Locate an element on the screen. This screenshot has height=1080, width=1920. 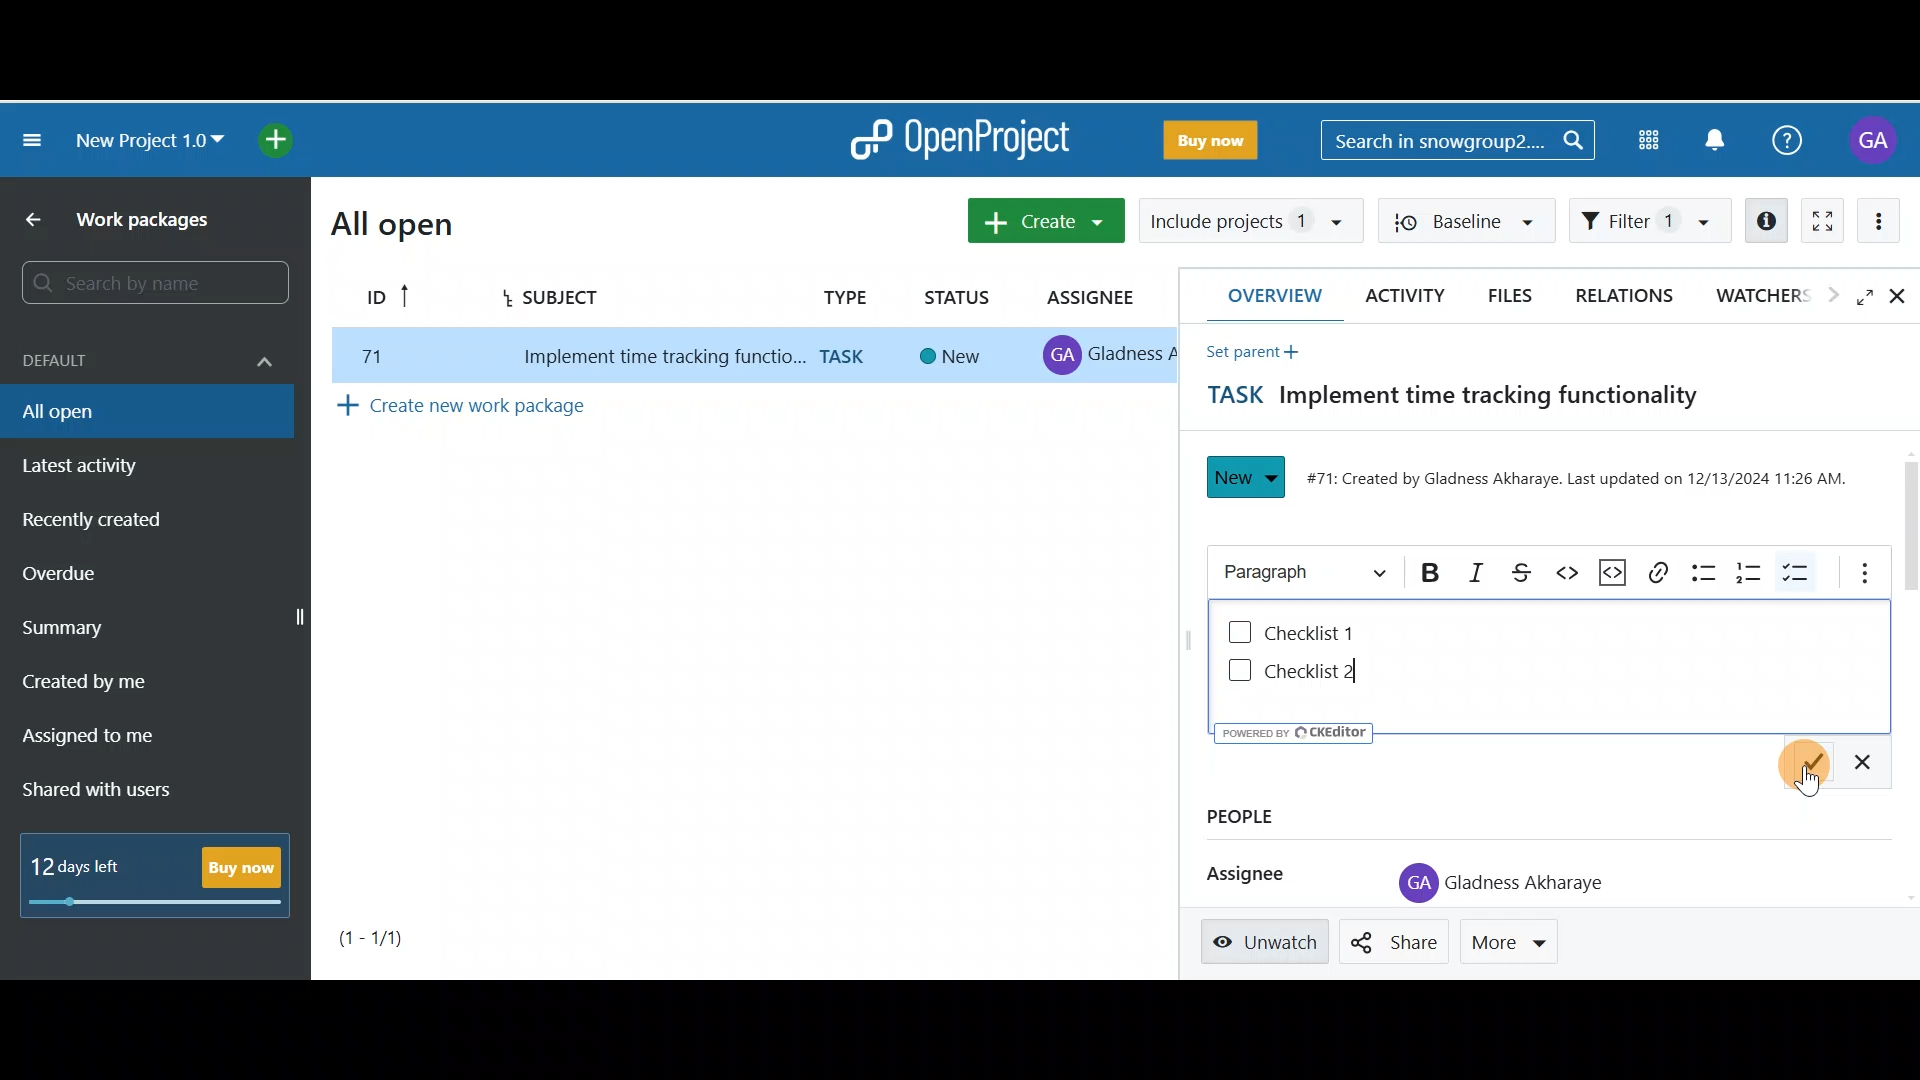
Assigned to me is located at coordinates (97, 734).